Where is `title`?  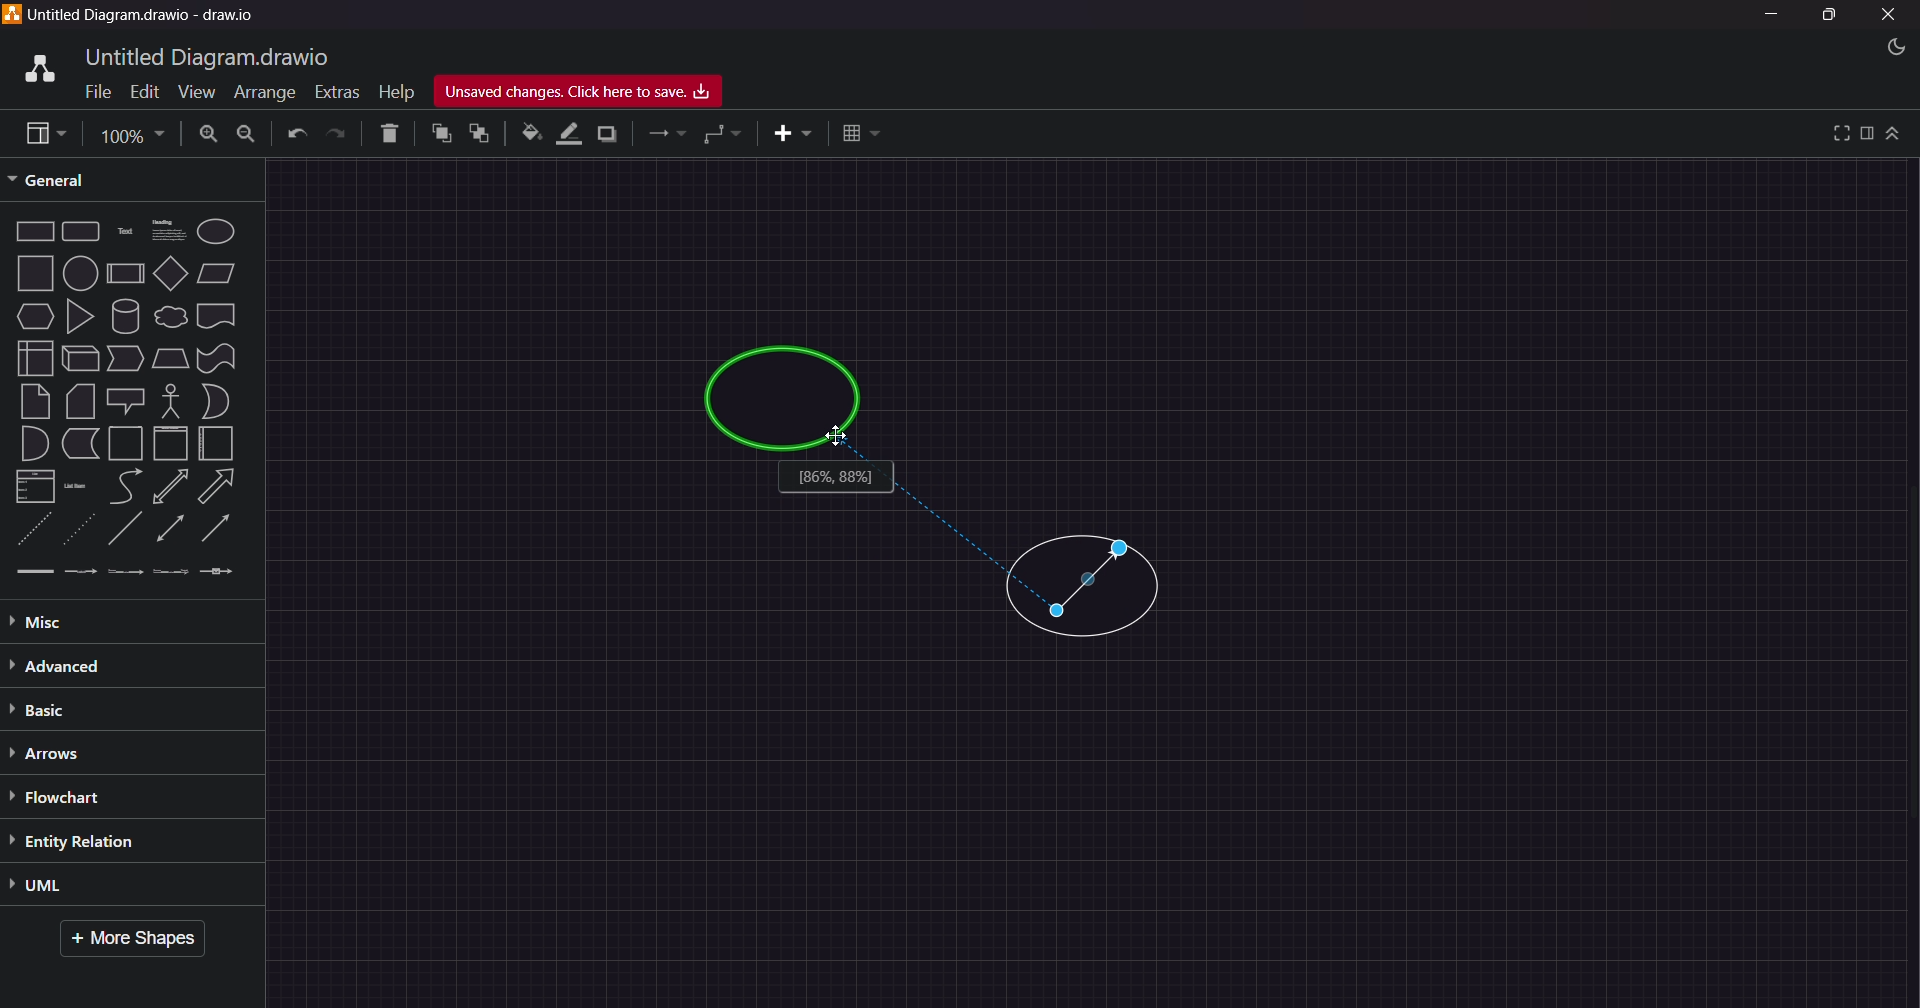 title is located at coordinates (211, 55).